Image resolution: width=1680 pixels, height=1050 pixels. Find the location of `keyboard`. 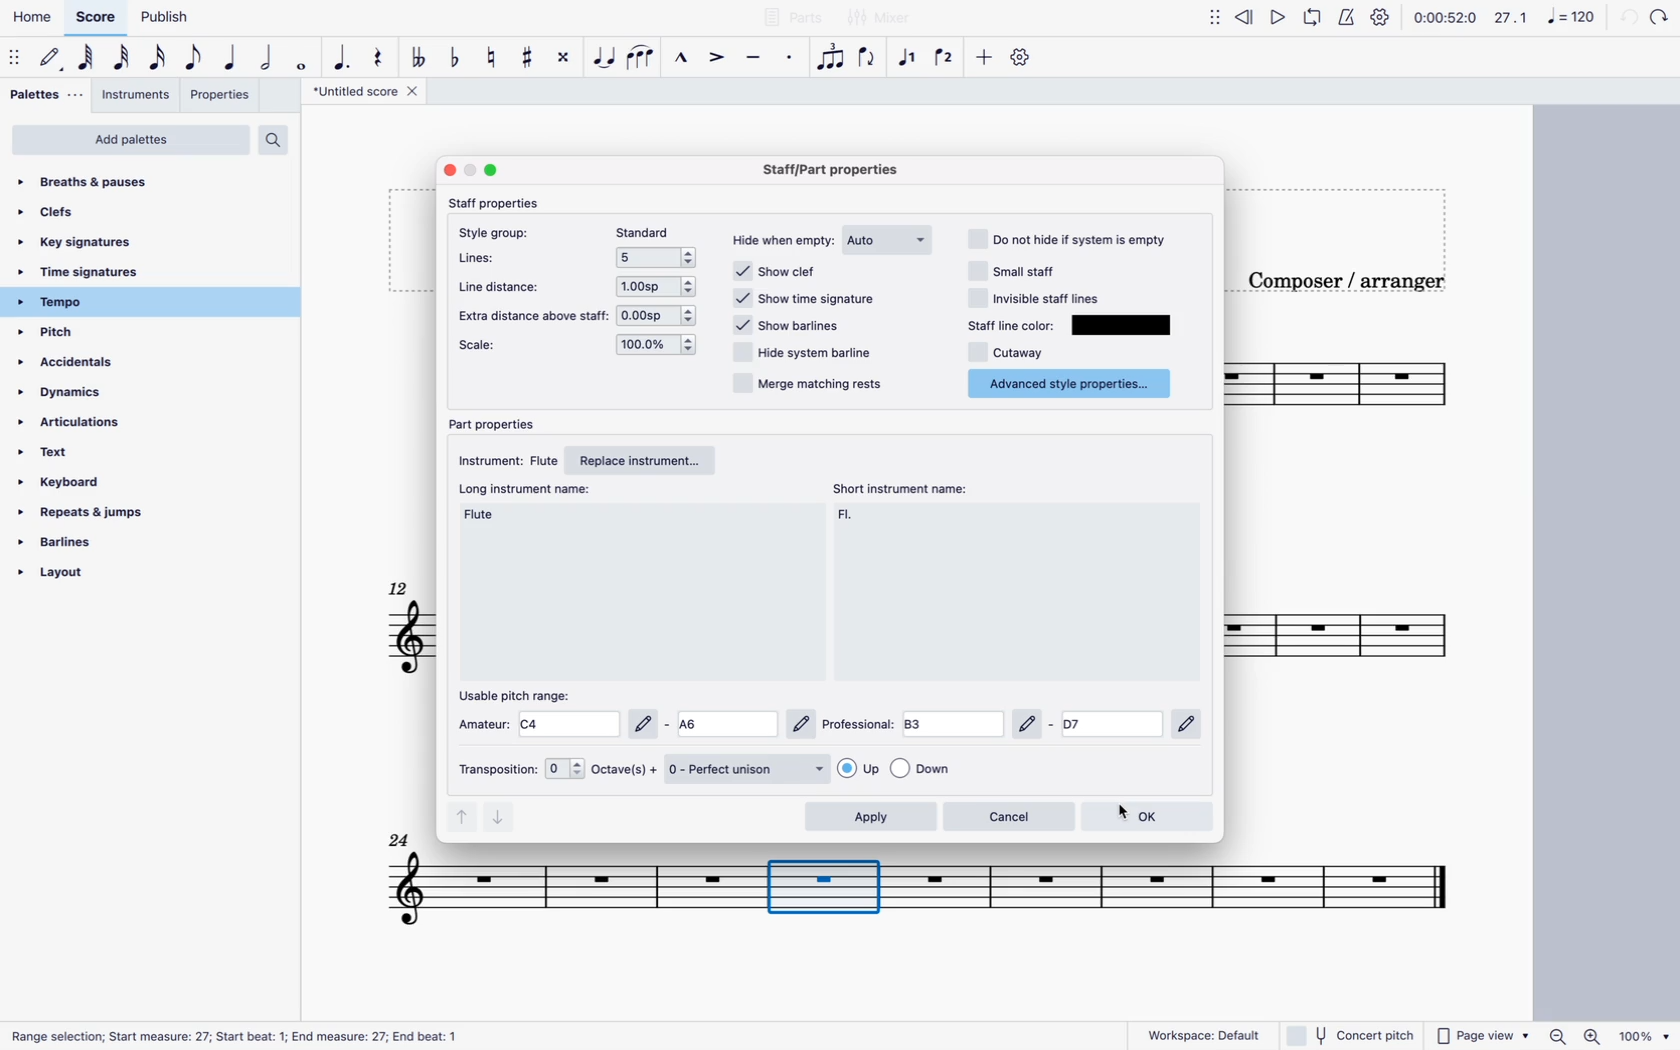

keyboard is located at coordinates (99, 483).